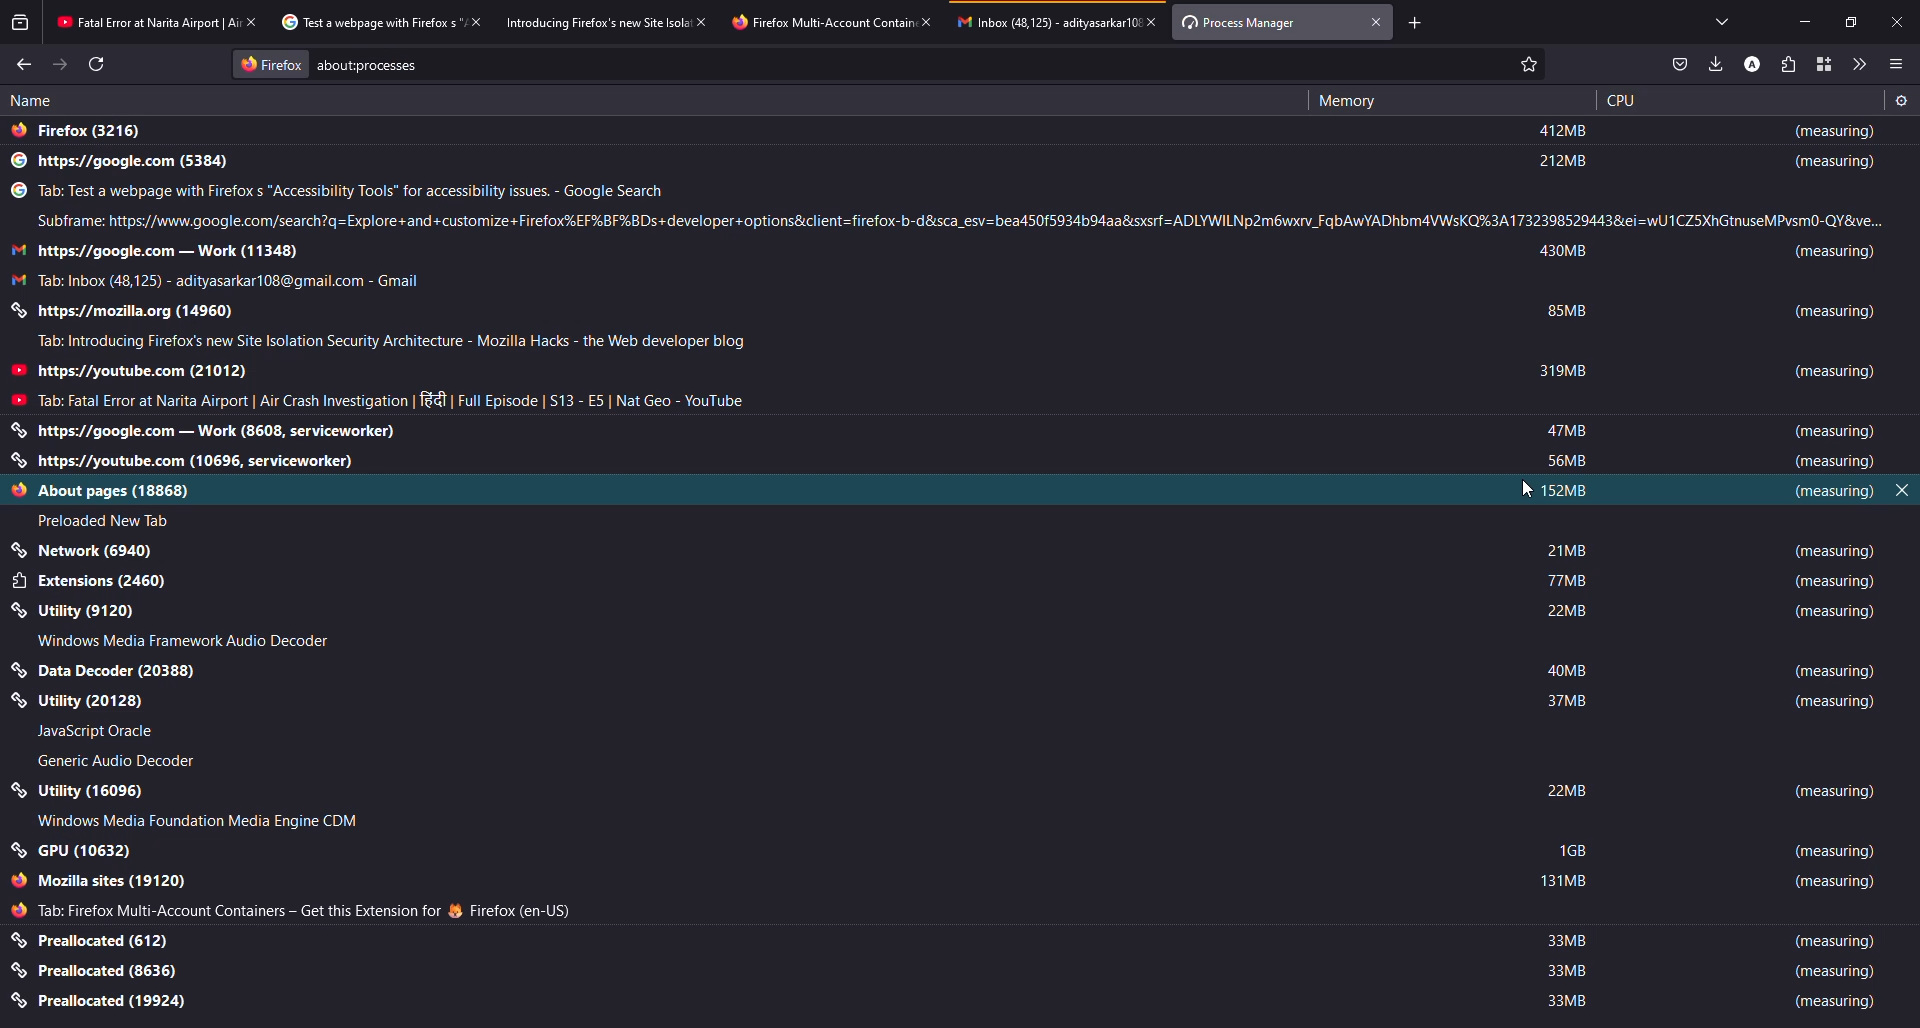 This screenshot has width=1920, height=1028. I want to click on measuring, so click(1831, 130).